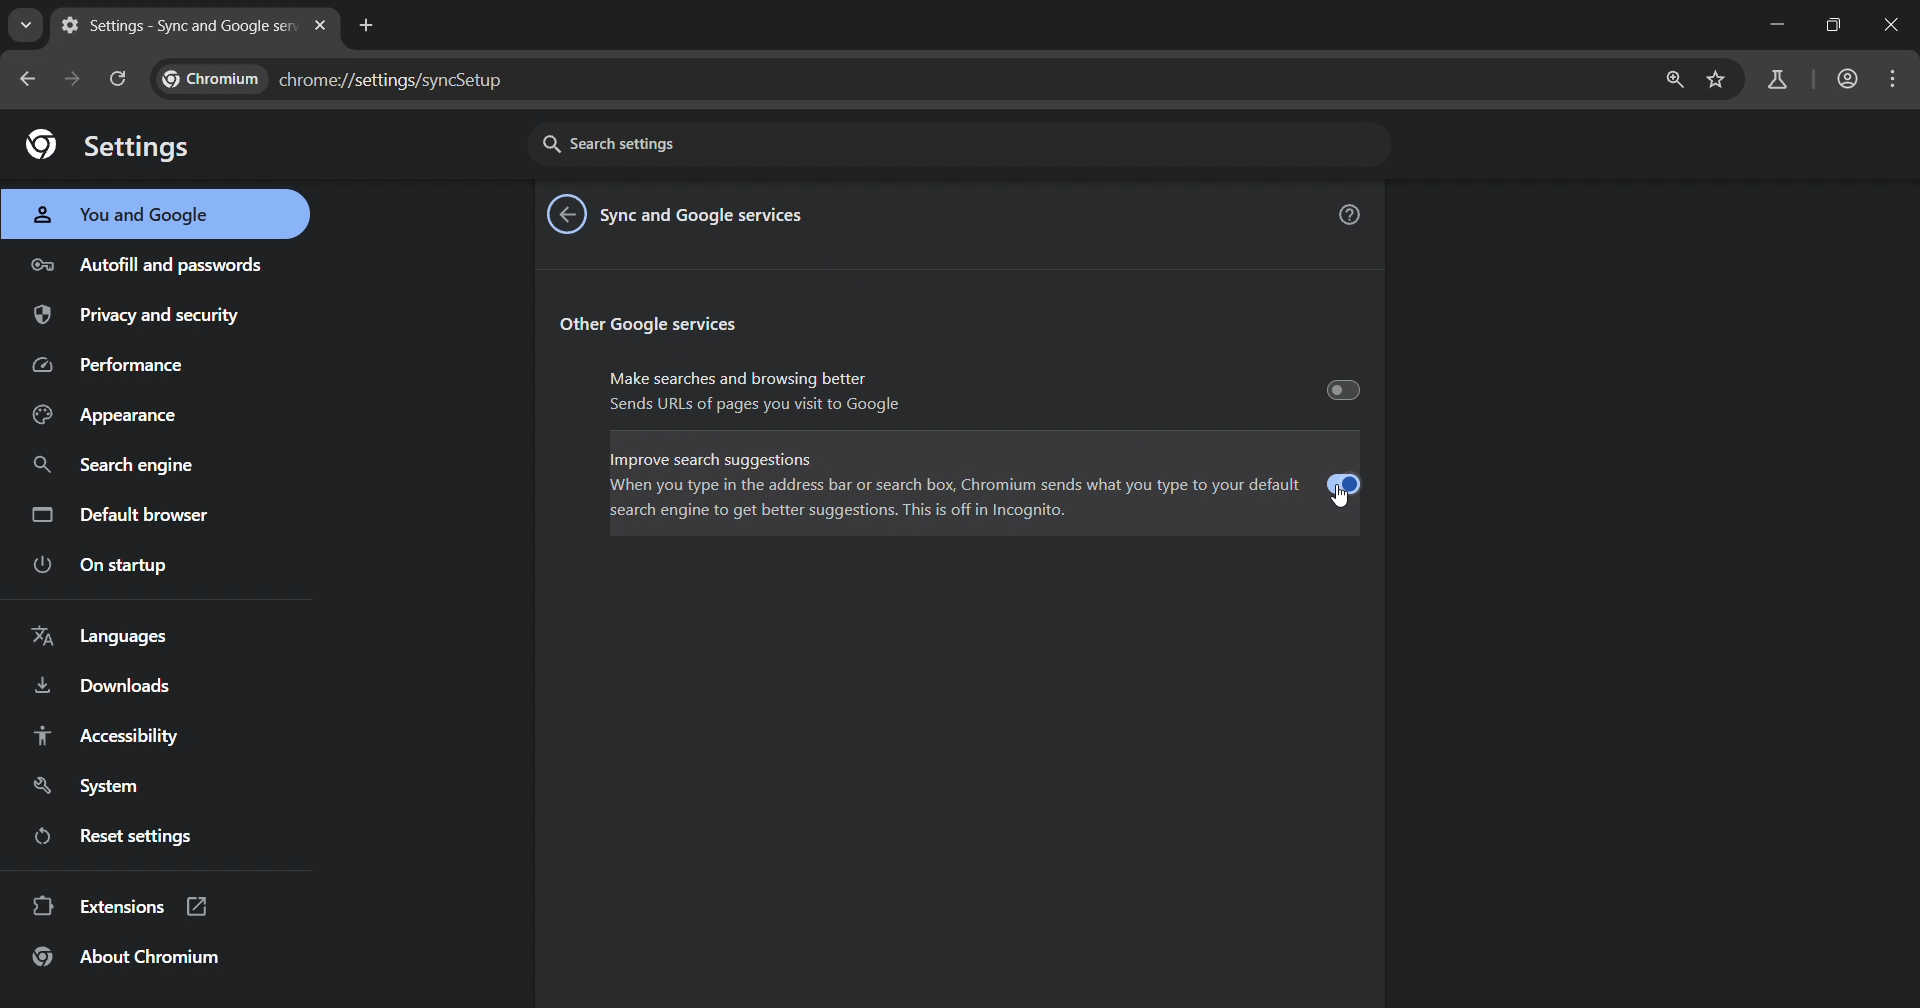  I want to click on new tab, so click(371, 27).